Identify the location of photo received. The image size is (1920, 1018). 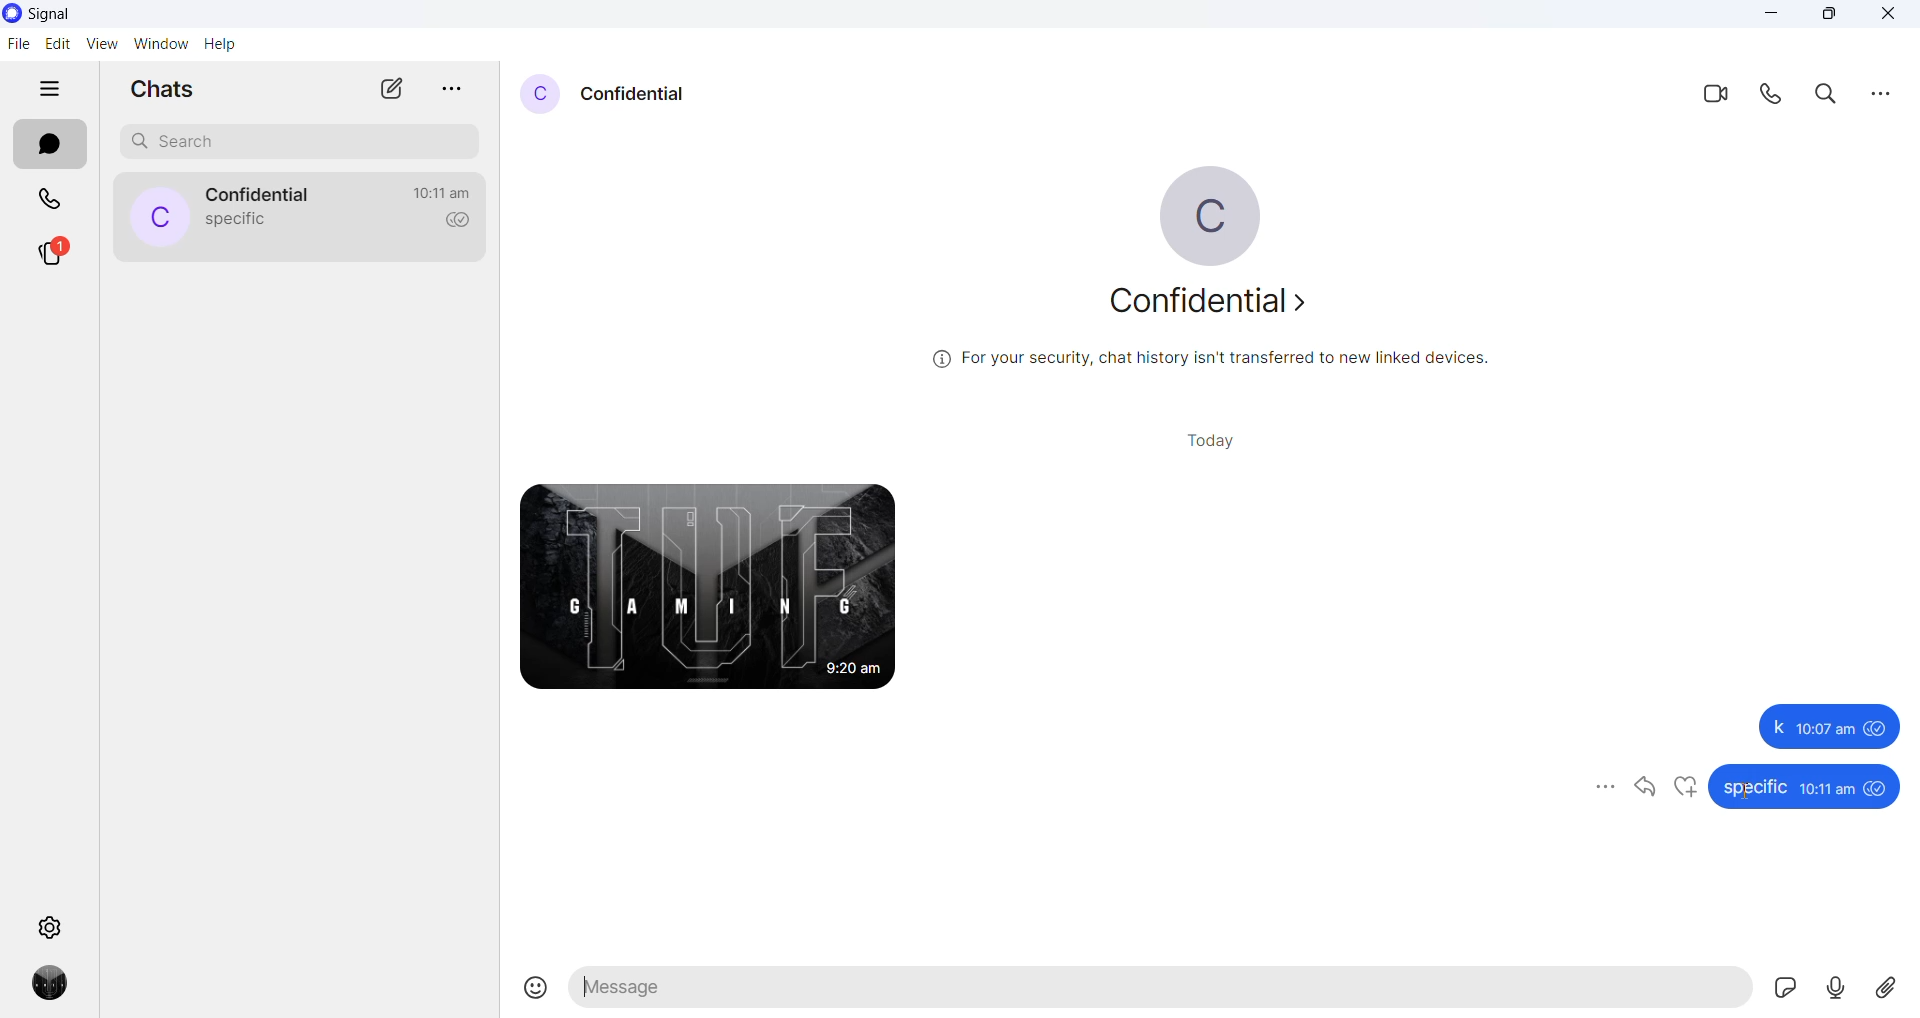
(710, 588).